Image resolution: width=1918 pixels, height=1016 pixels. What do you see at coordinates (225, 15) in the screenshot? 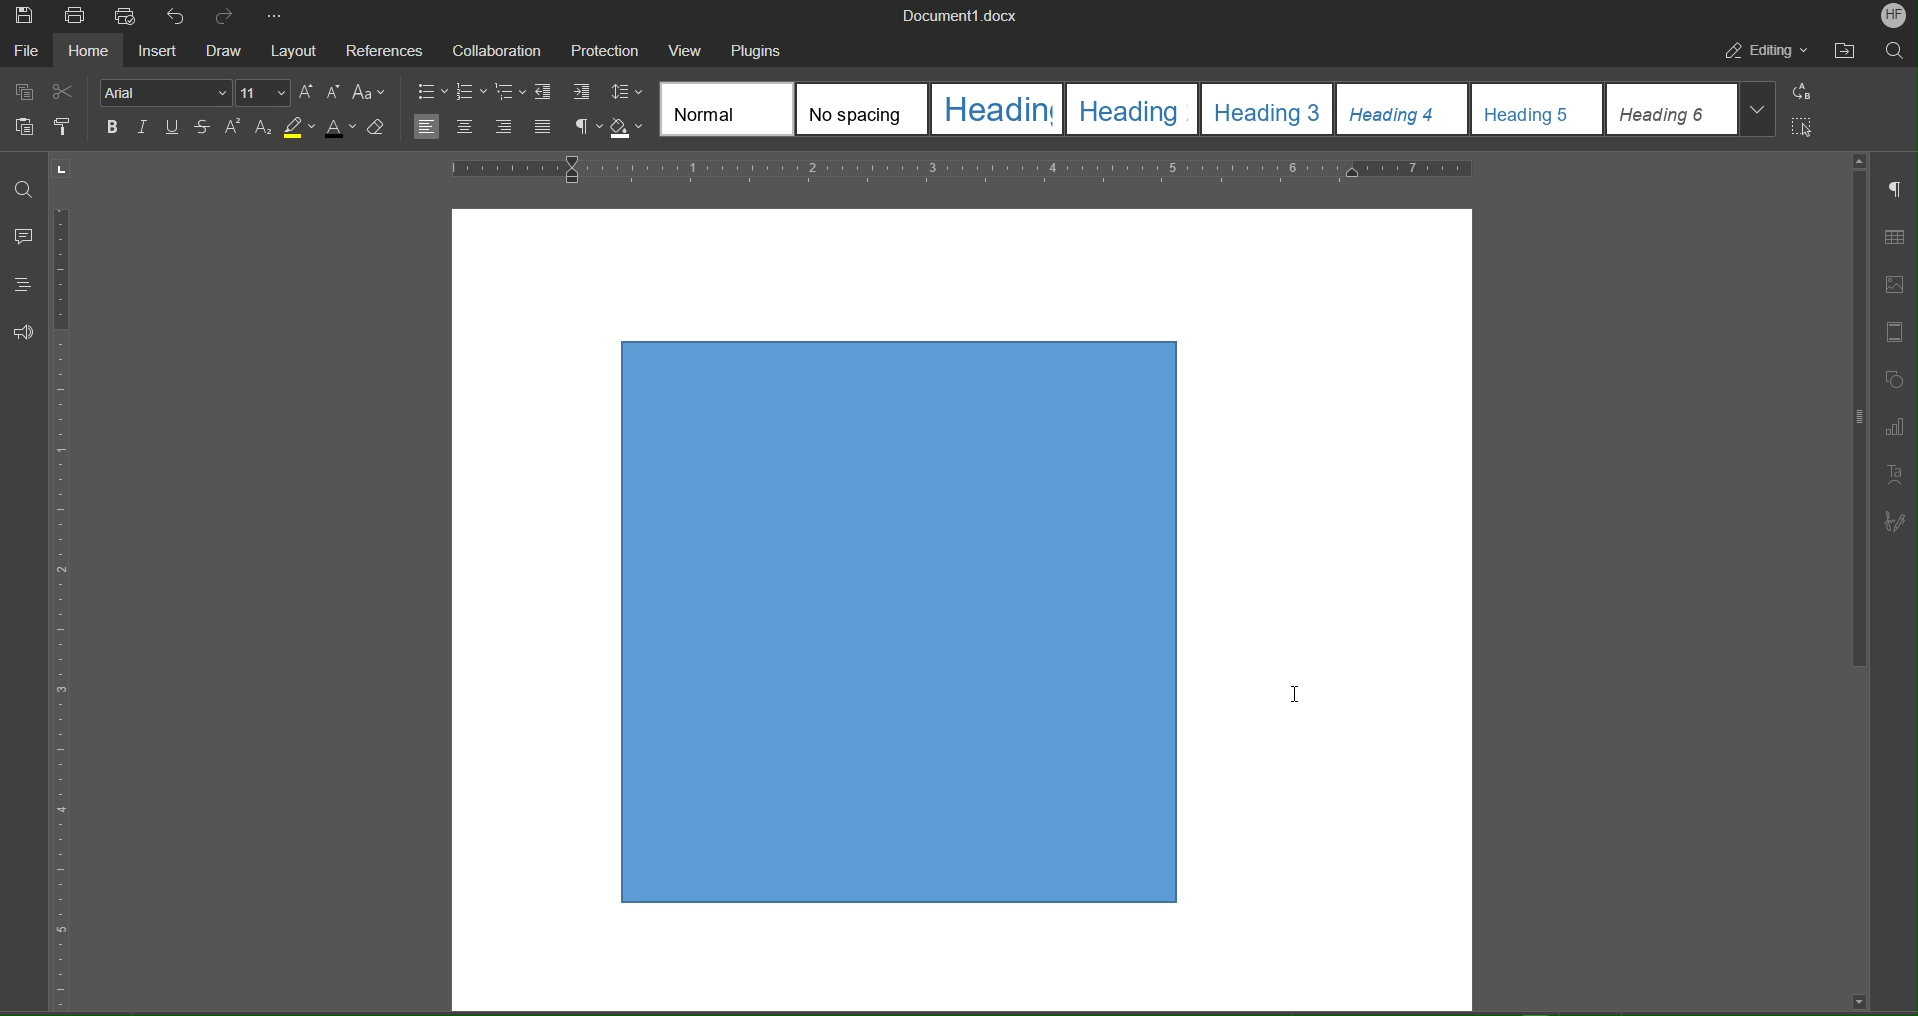
I see `Redo` at bounding box center [225, 15].